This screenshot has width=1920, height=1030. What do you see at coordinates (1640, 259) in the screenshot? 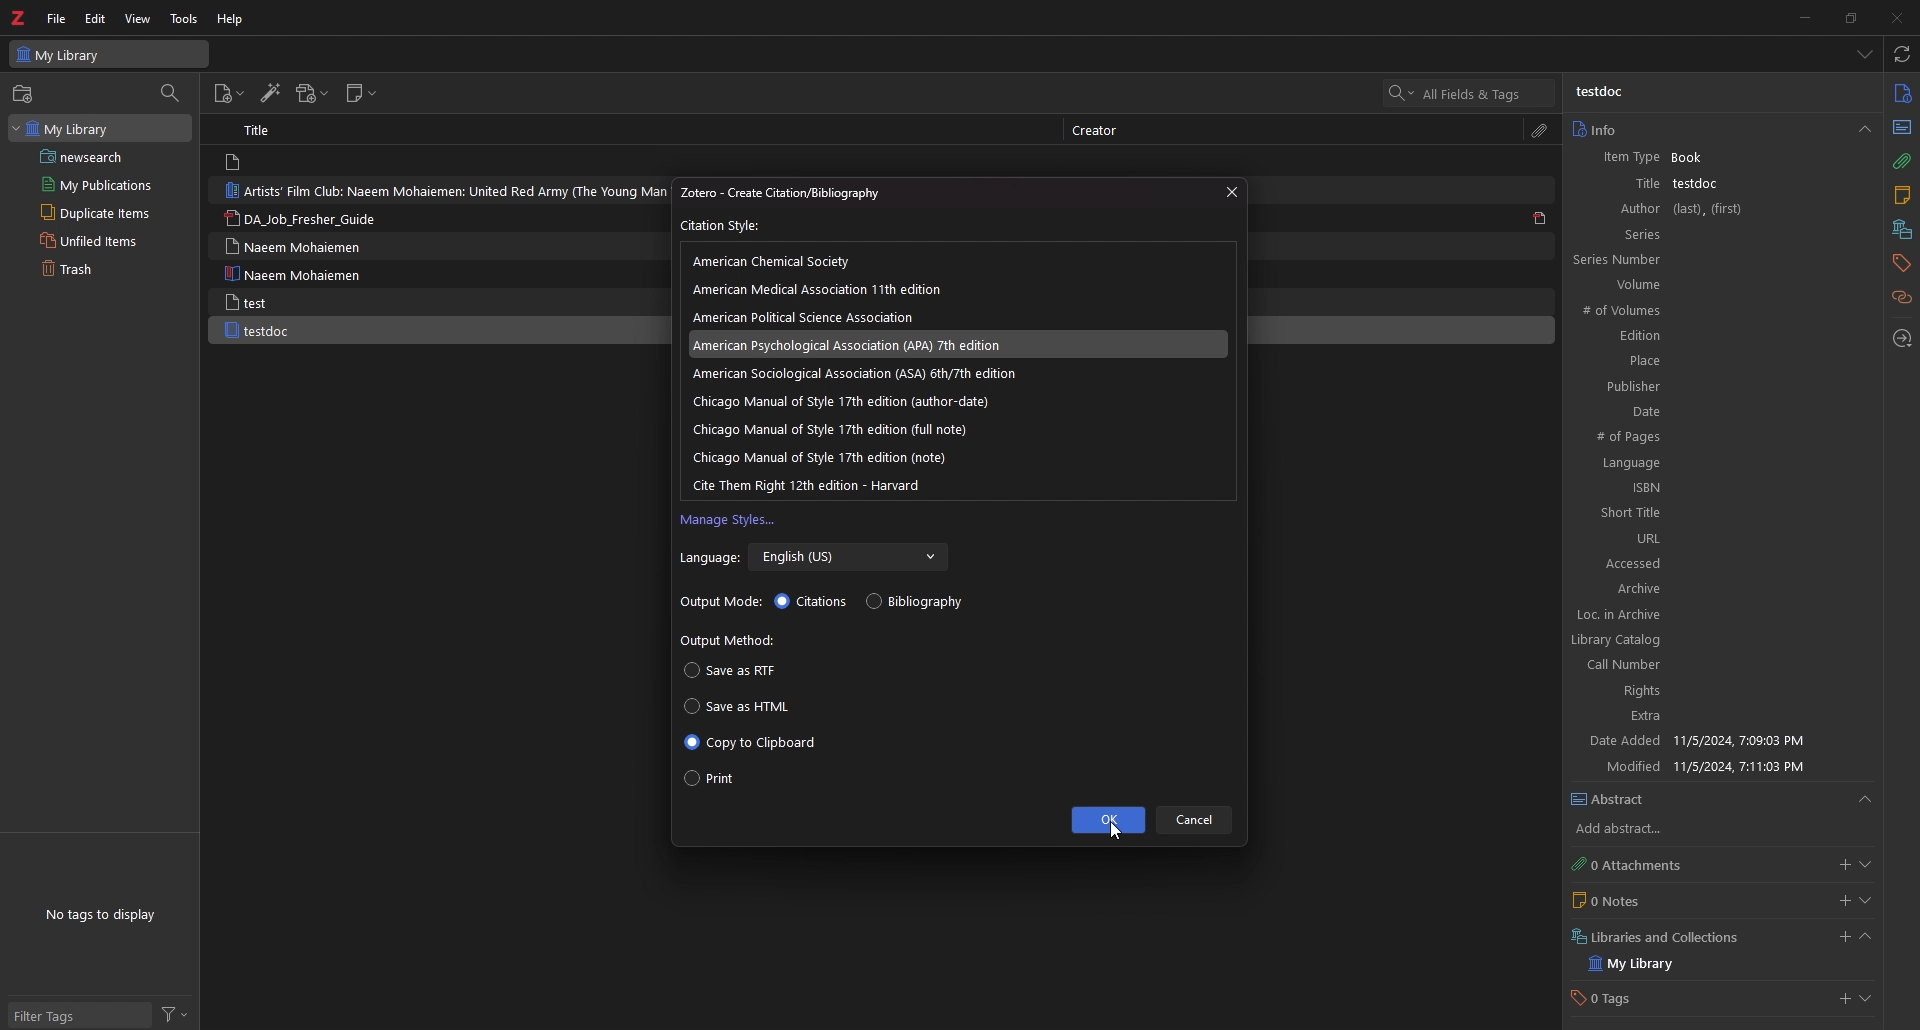
I see `series number` at bounding box center [1640, 259].